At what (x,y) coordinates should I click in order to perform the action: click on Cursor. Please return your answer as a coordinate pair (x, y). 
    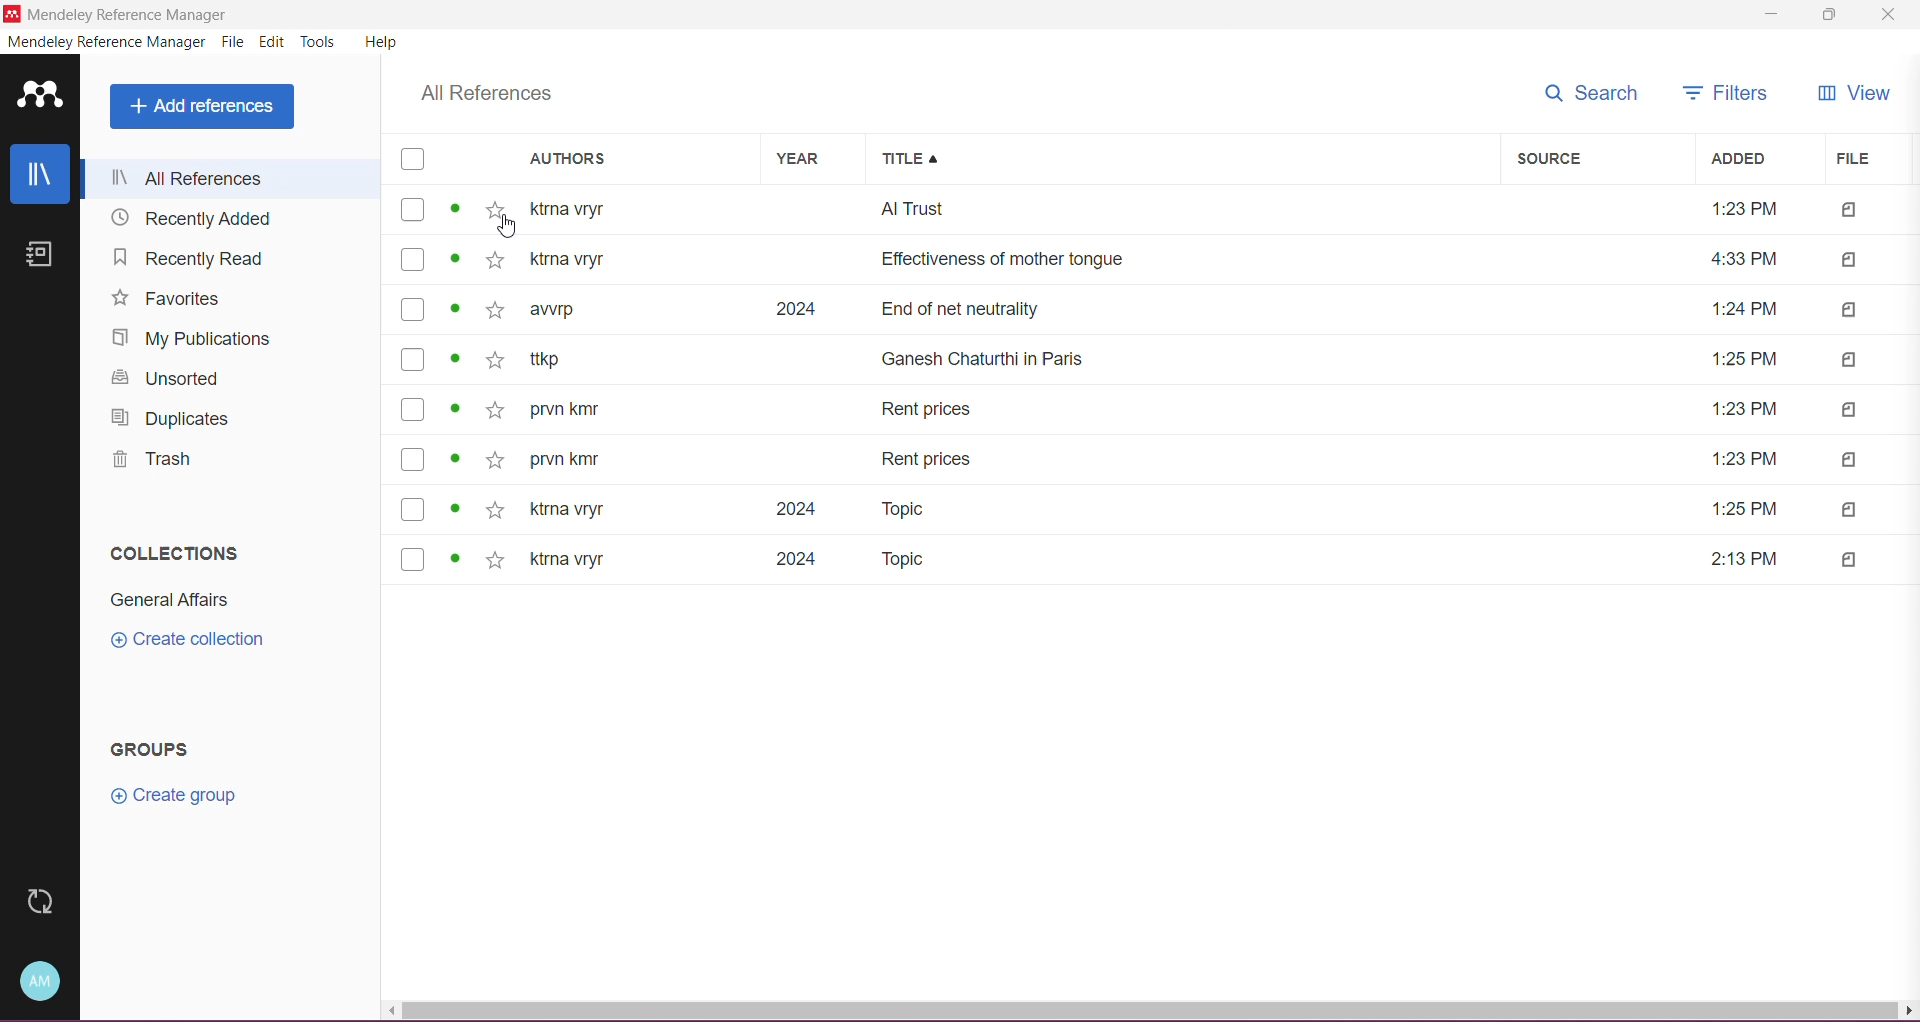
    Looking at the image, I should click on (506, 226).